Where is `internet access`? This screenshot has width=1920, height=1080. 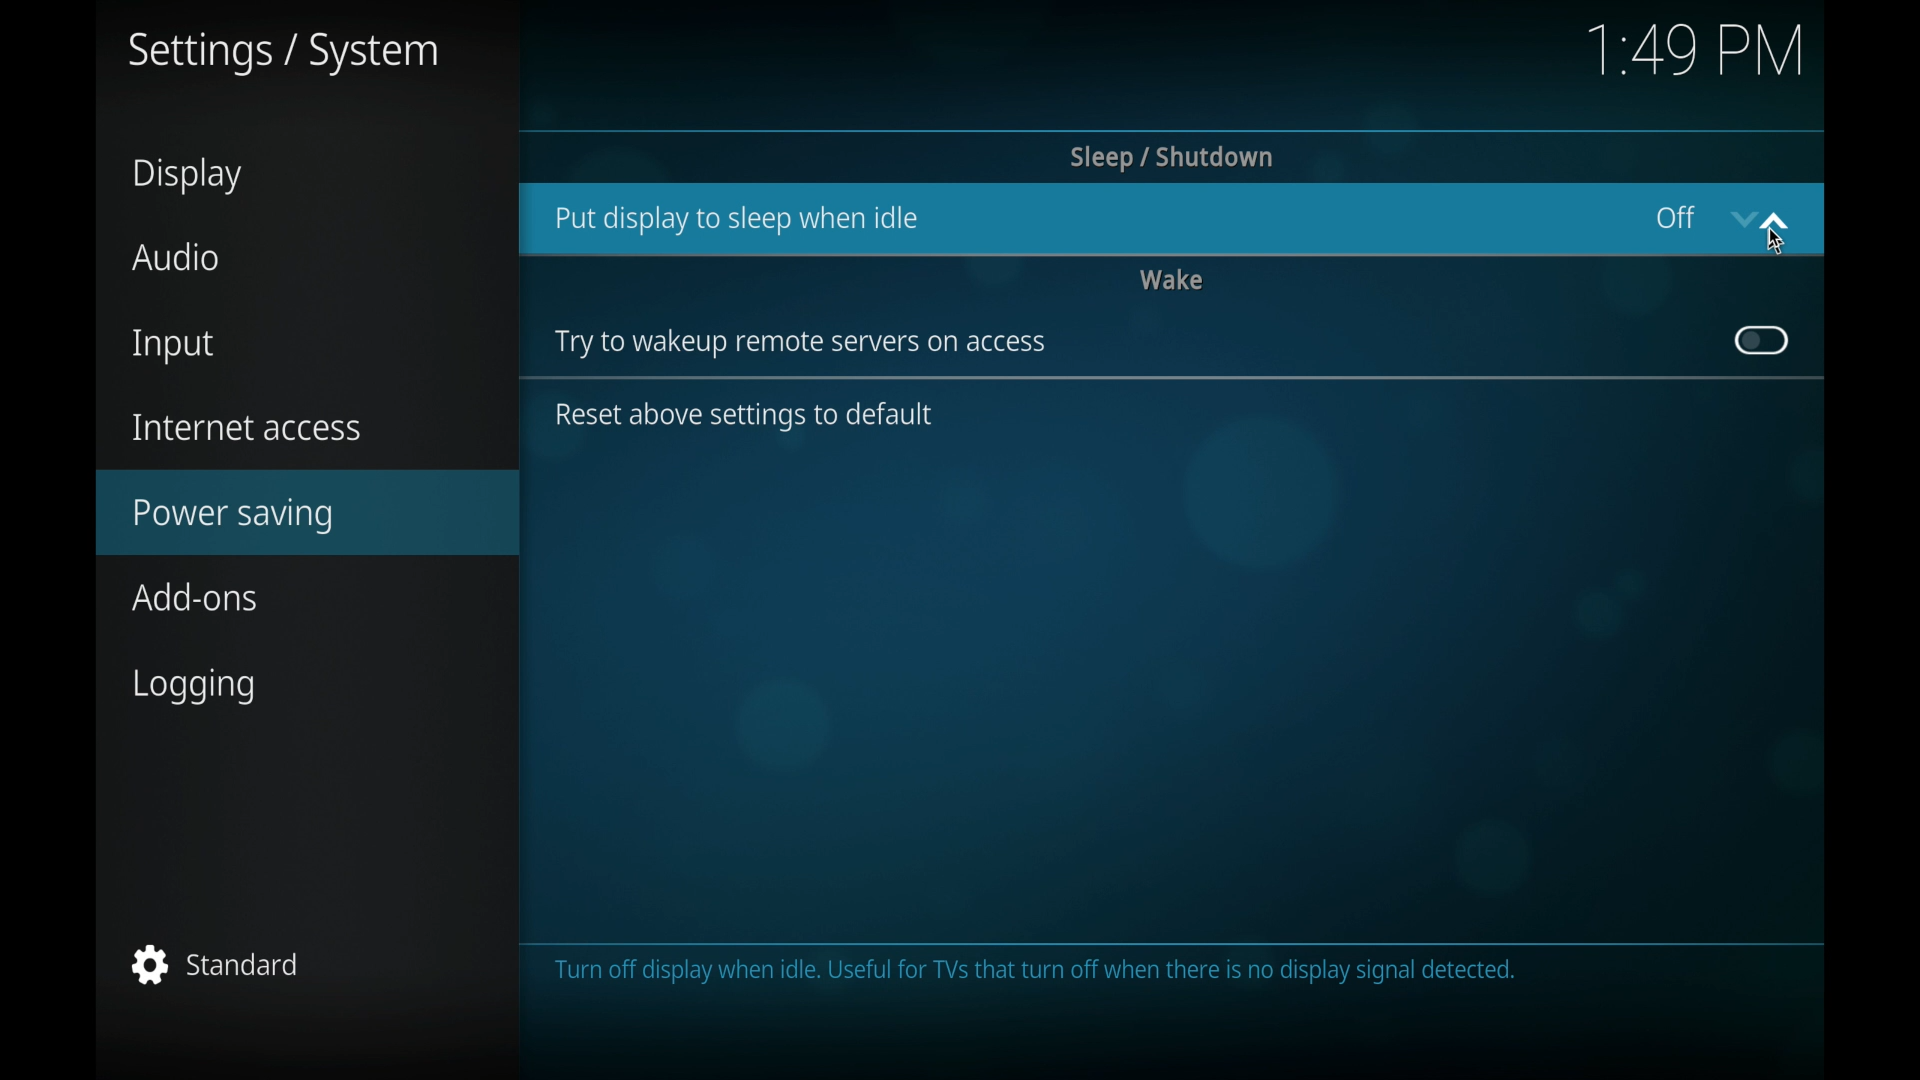
internet access is located at coordinates (246, 426).